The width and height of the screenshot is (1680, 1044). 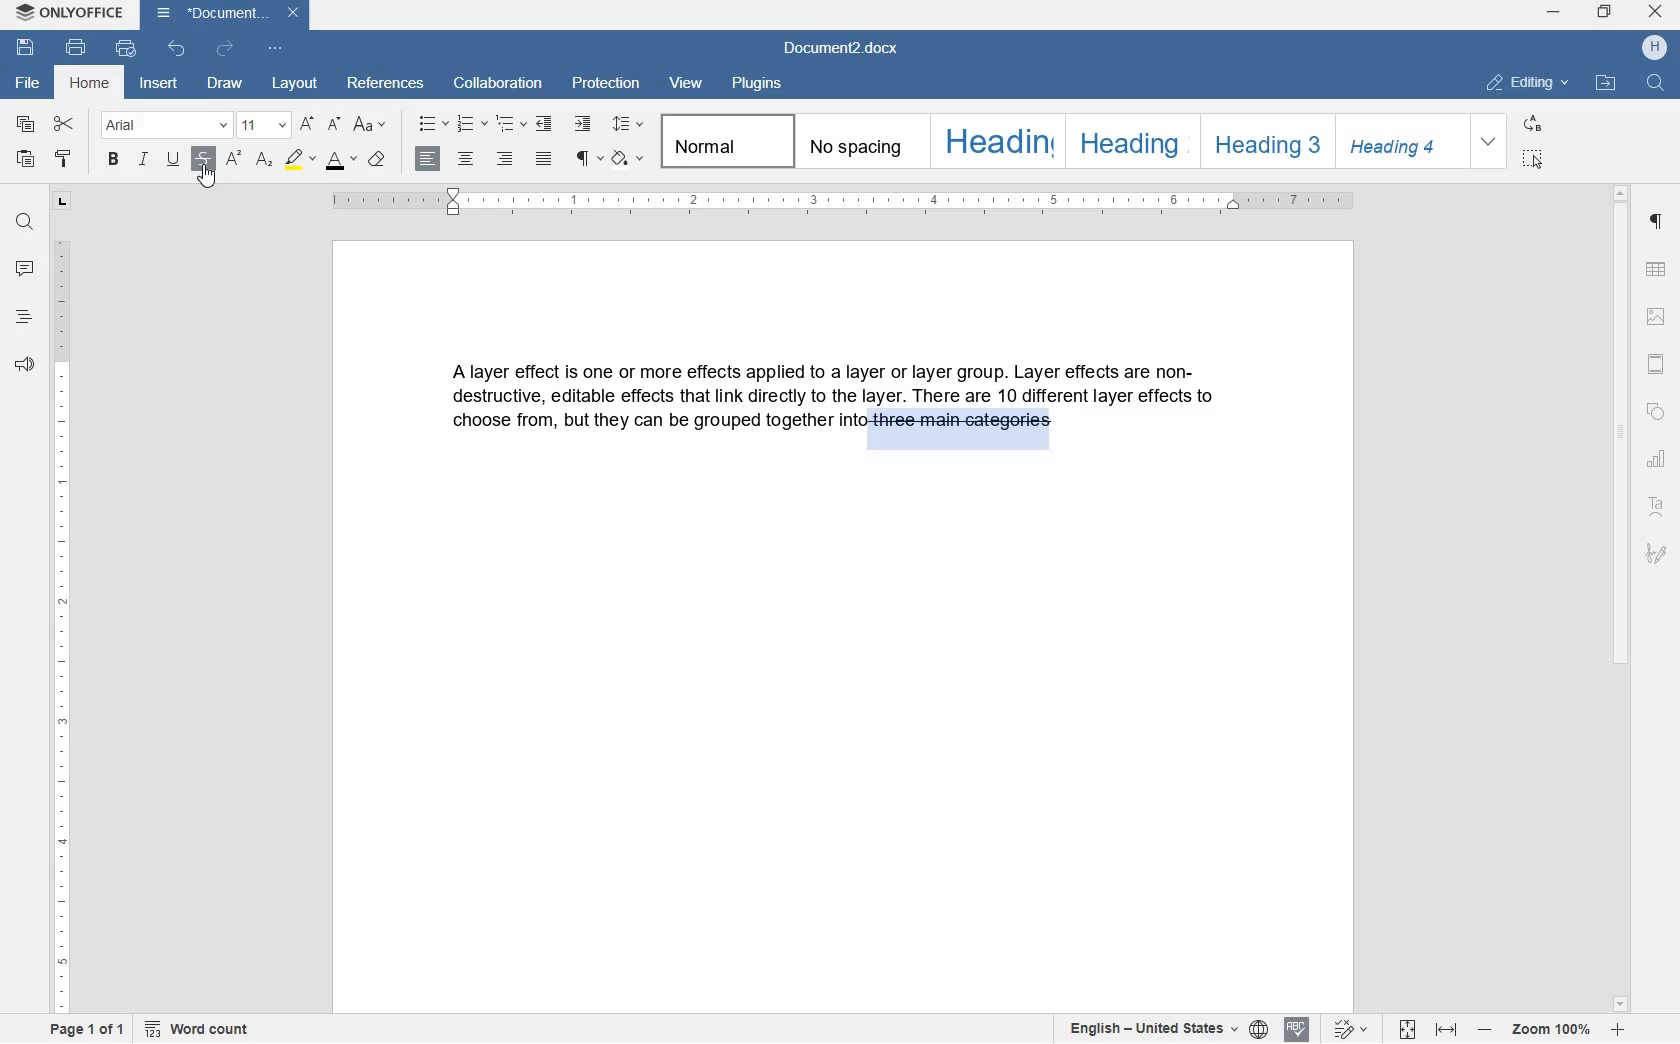 What do you see at coordinates (78, 49) in the screenshot?
I see `print` at bounding box center [78, 49].